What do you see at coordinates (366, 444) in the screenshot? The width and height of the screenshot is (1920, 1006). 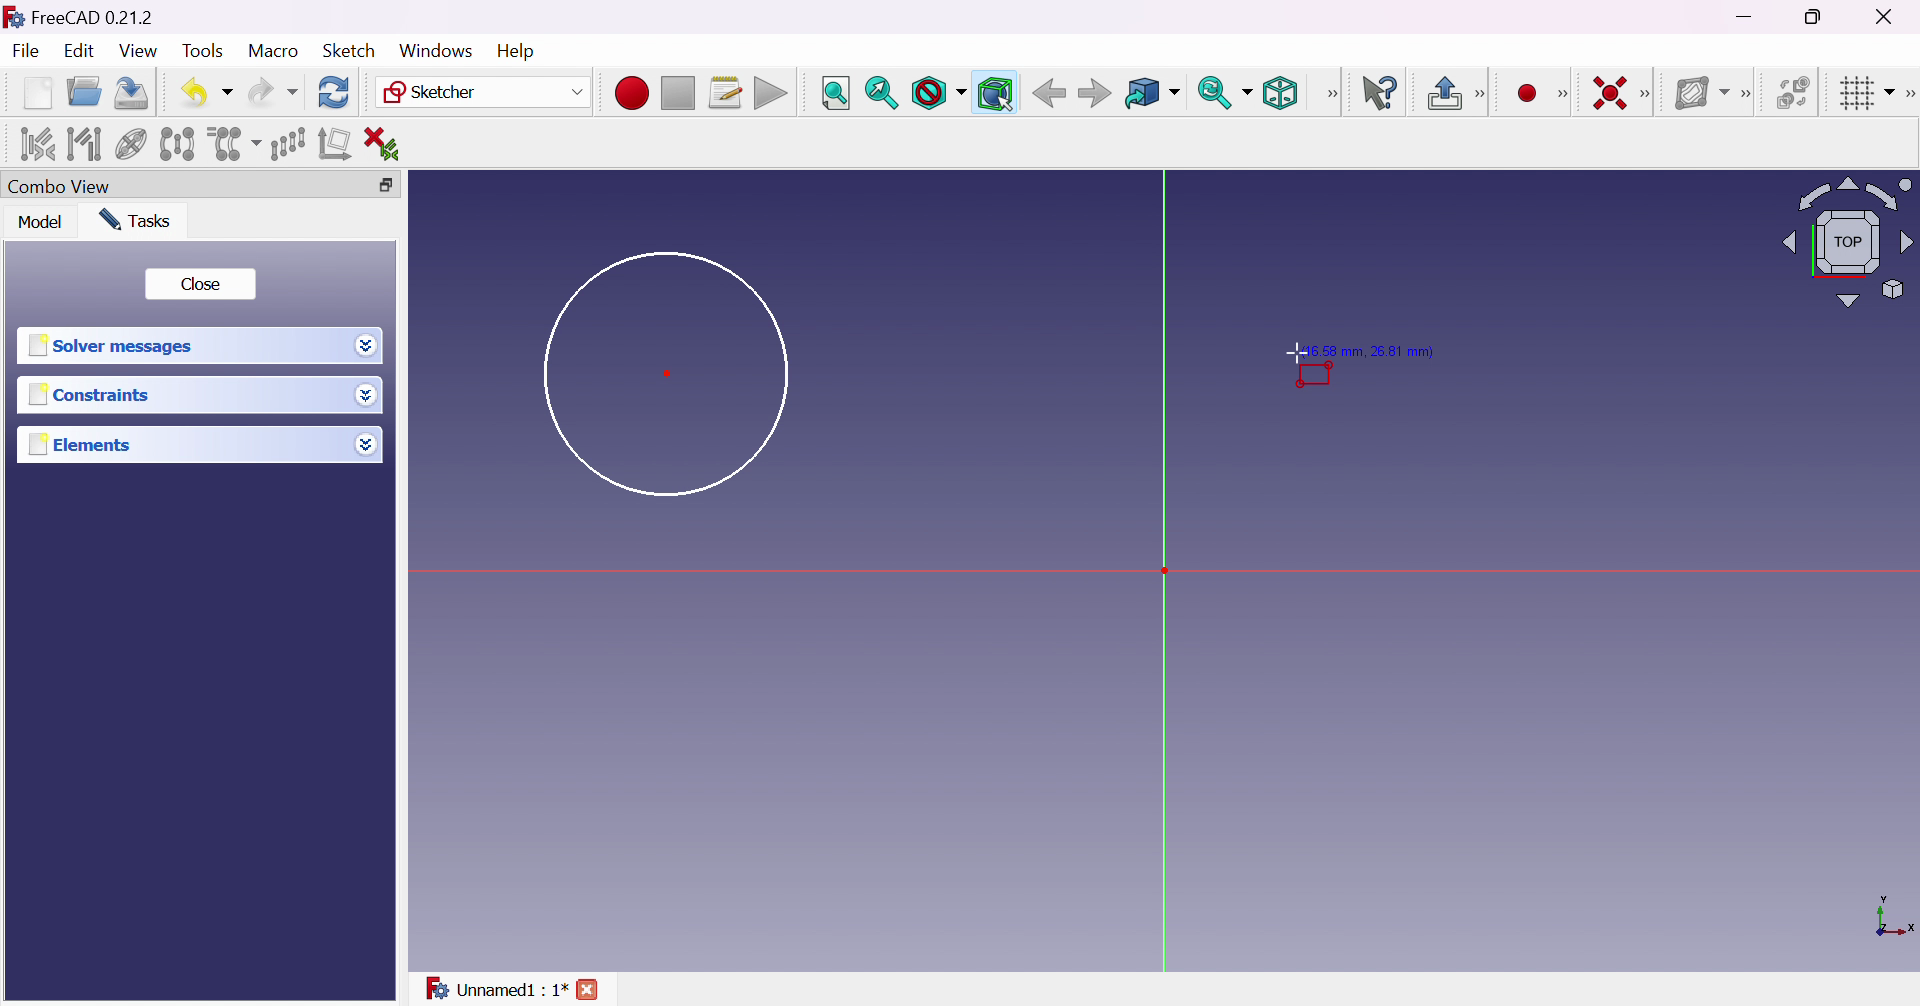 I see `Drop down` at bounding box center [366, 444].